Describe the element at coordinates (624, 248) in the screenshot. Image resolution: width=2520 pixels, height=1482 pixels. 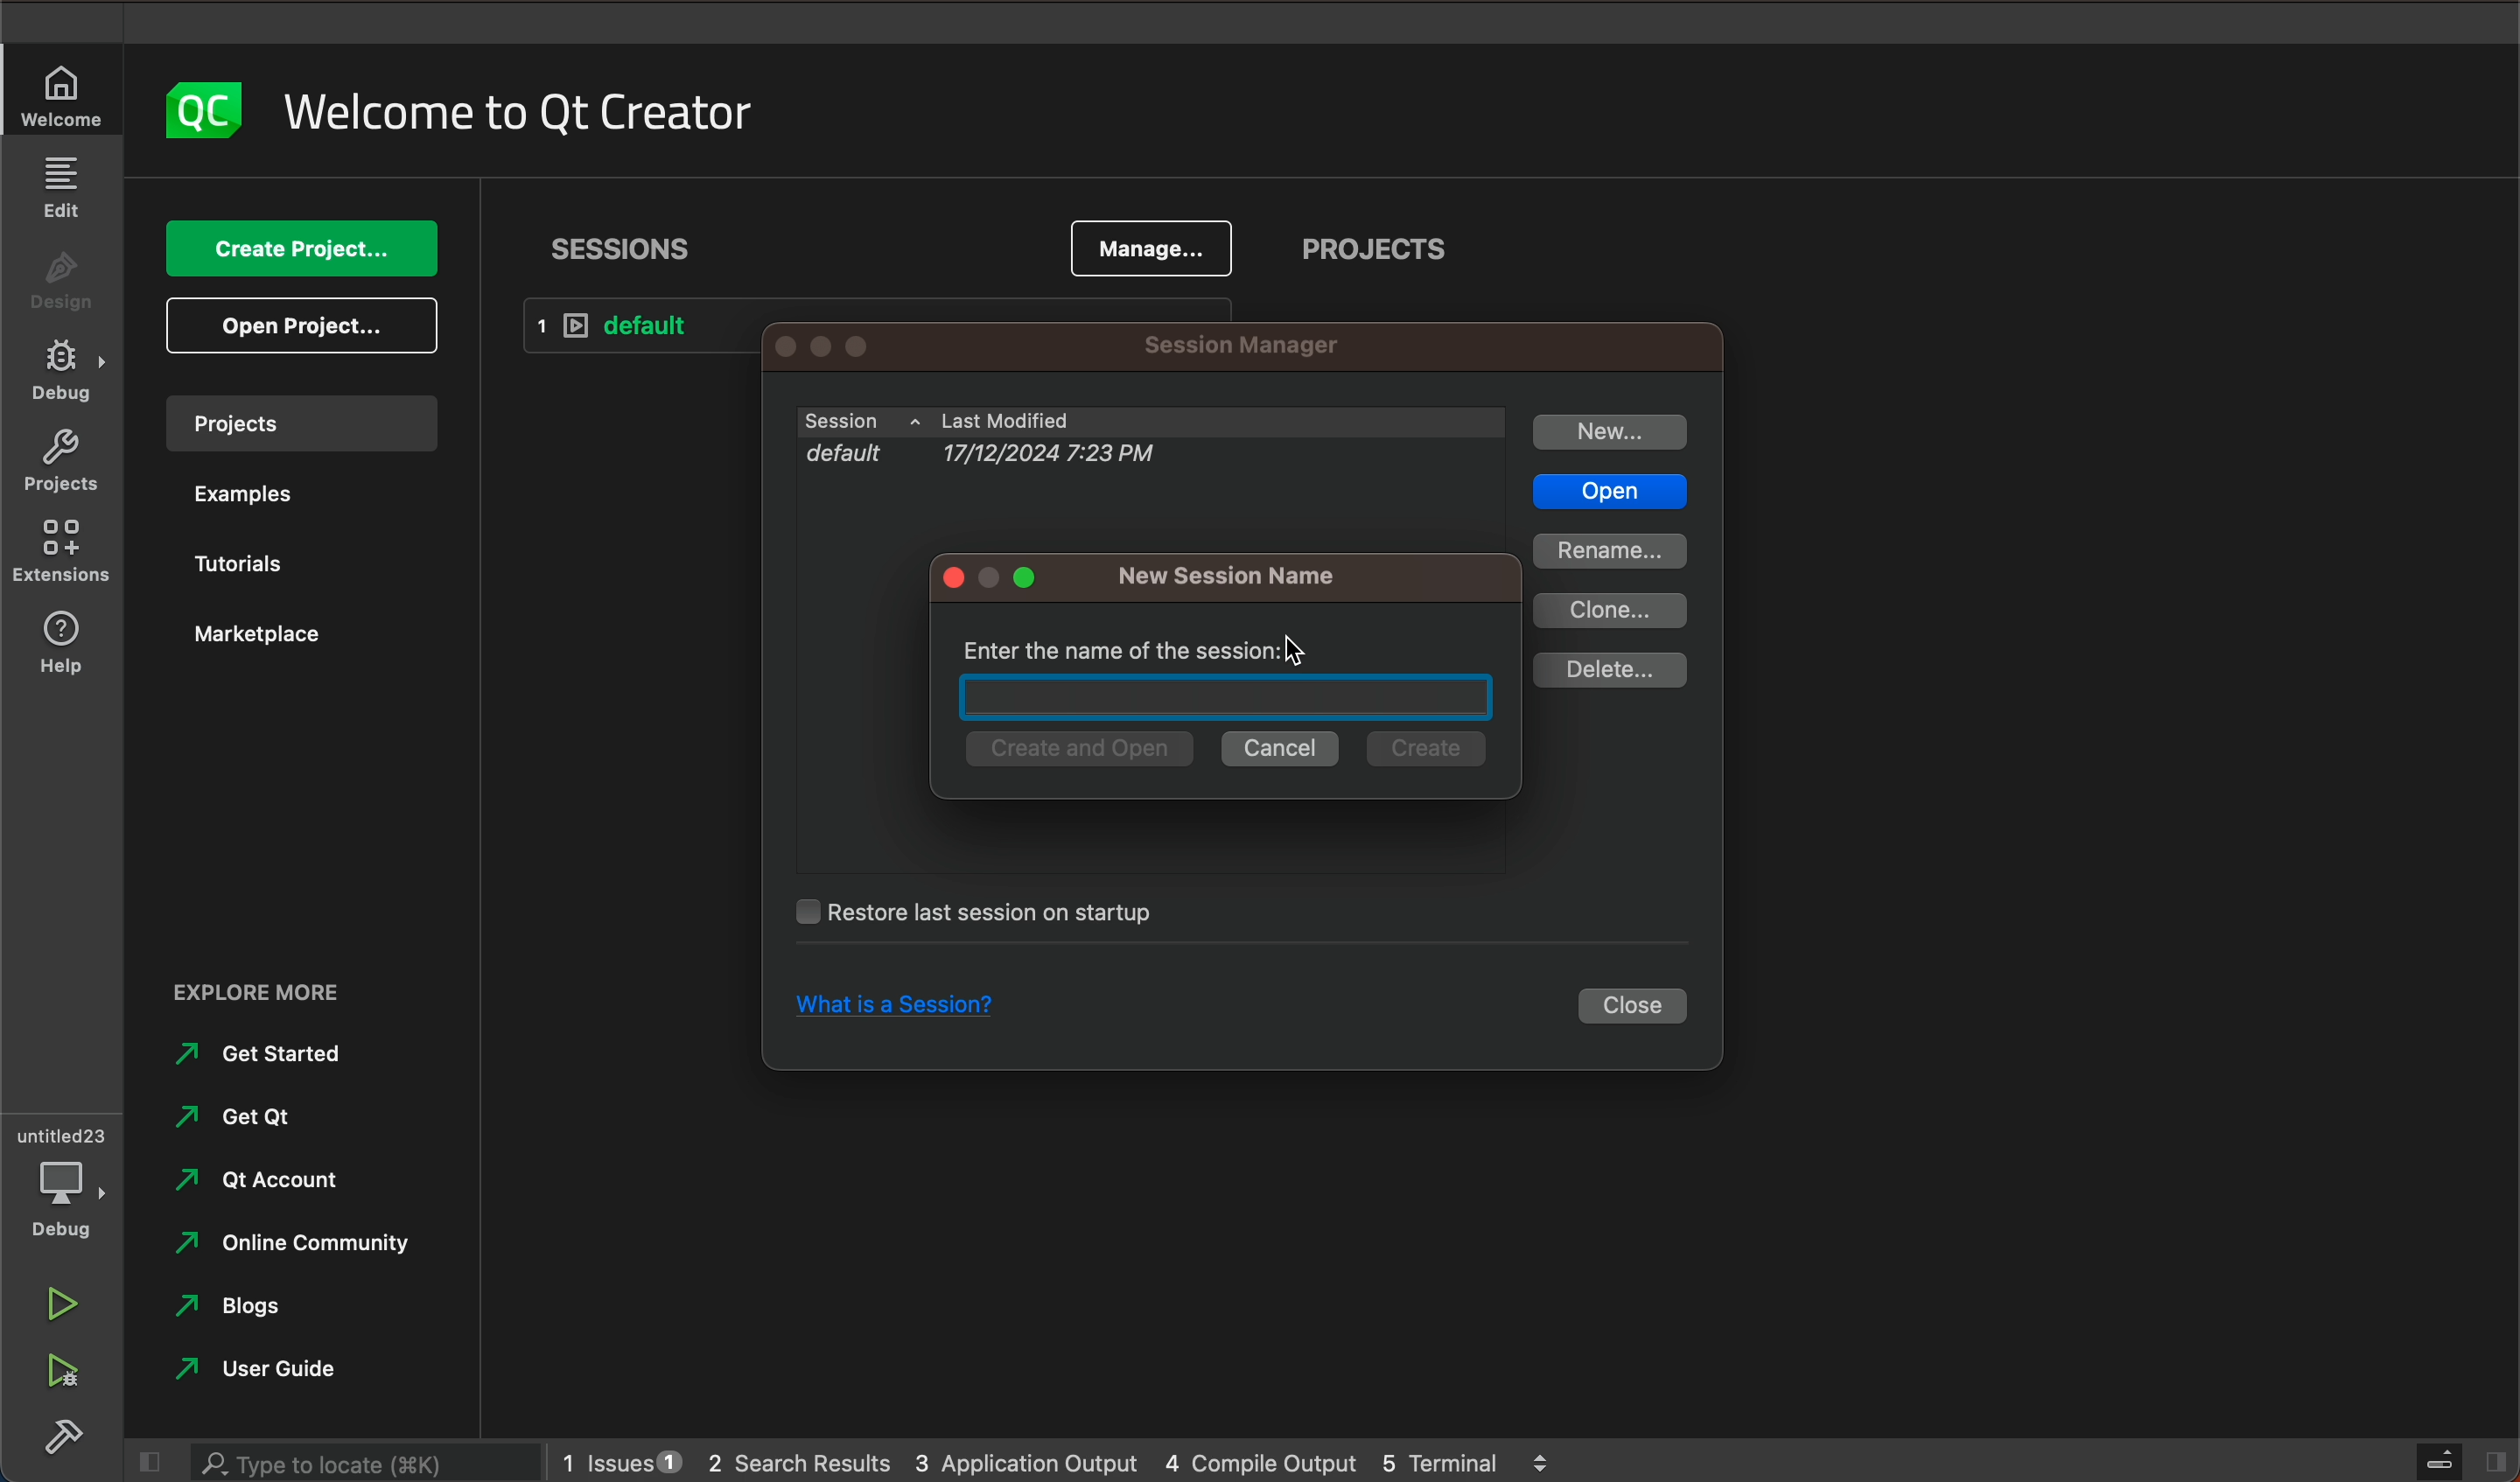
I see `sessions` at that location.